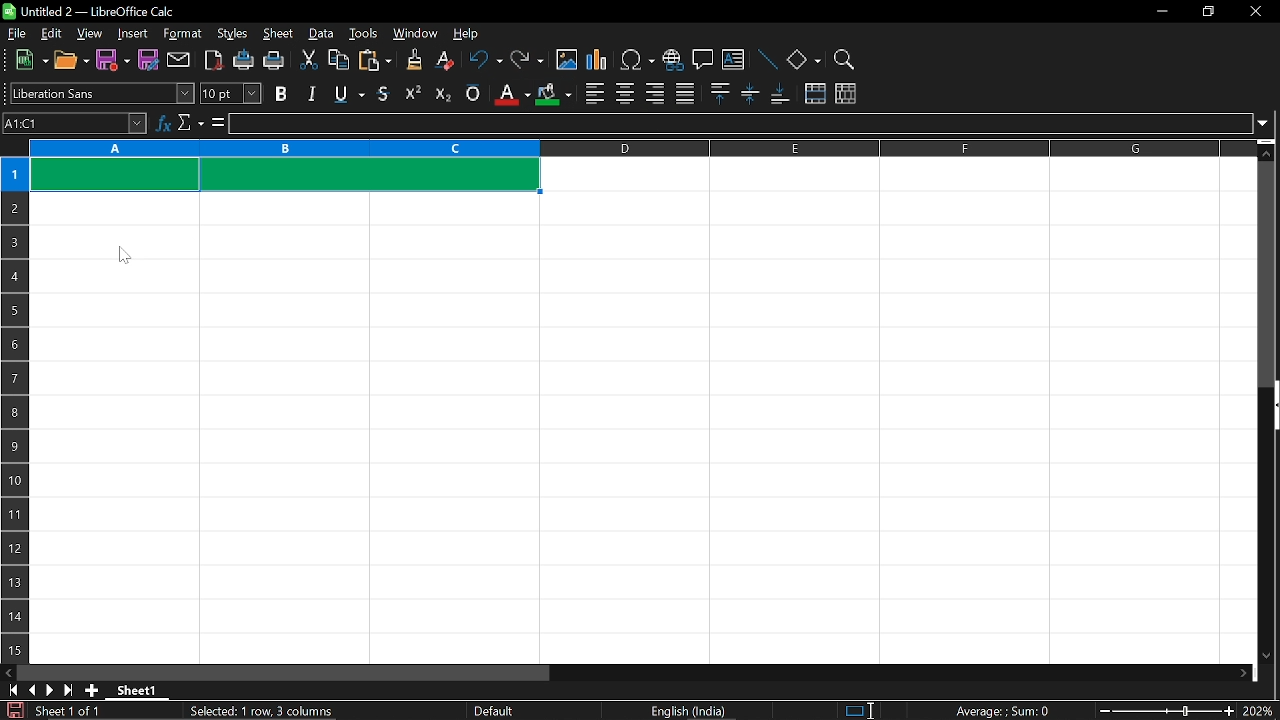 The width and height of the screenshot is (1280, 720). Describe the element at coordinates (284, 673) in the screenshot. I see `horizontal scrollbar` at that location.